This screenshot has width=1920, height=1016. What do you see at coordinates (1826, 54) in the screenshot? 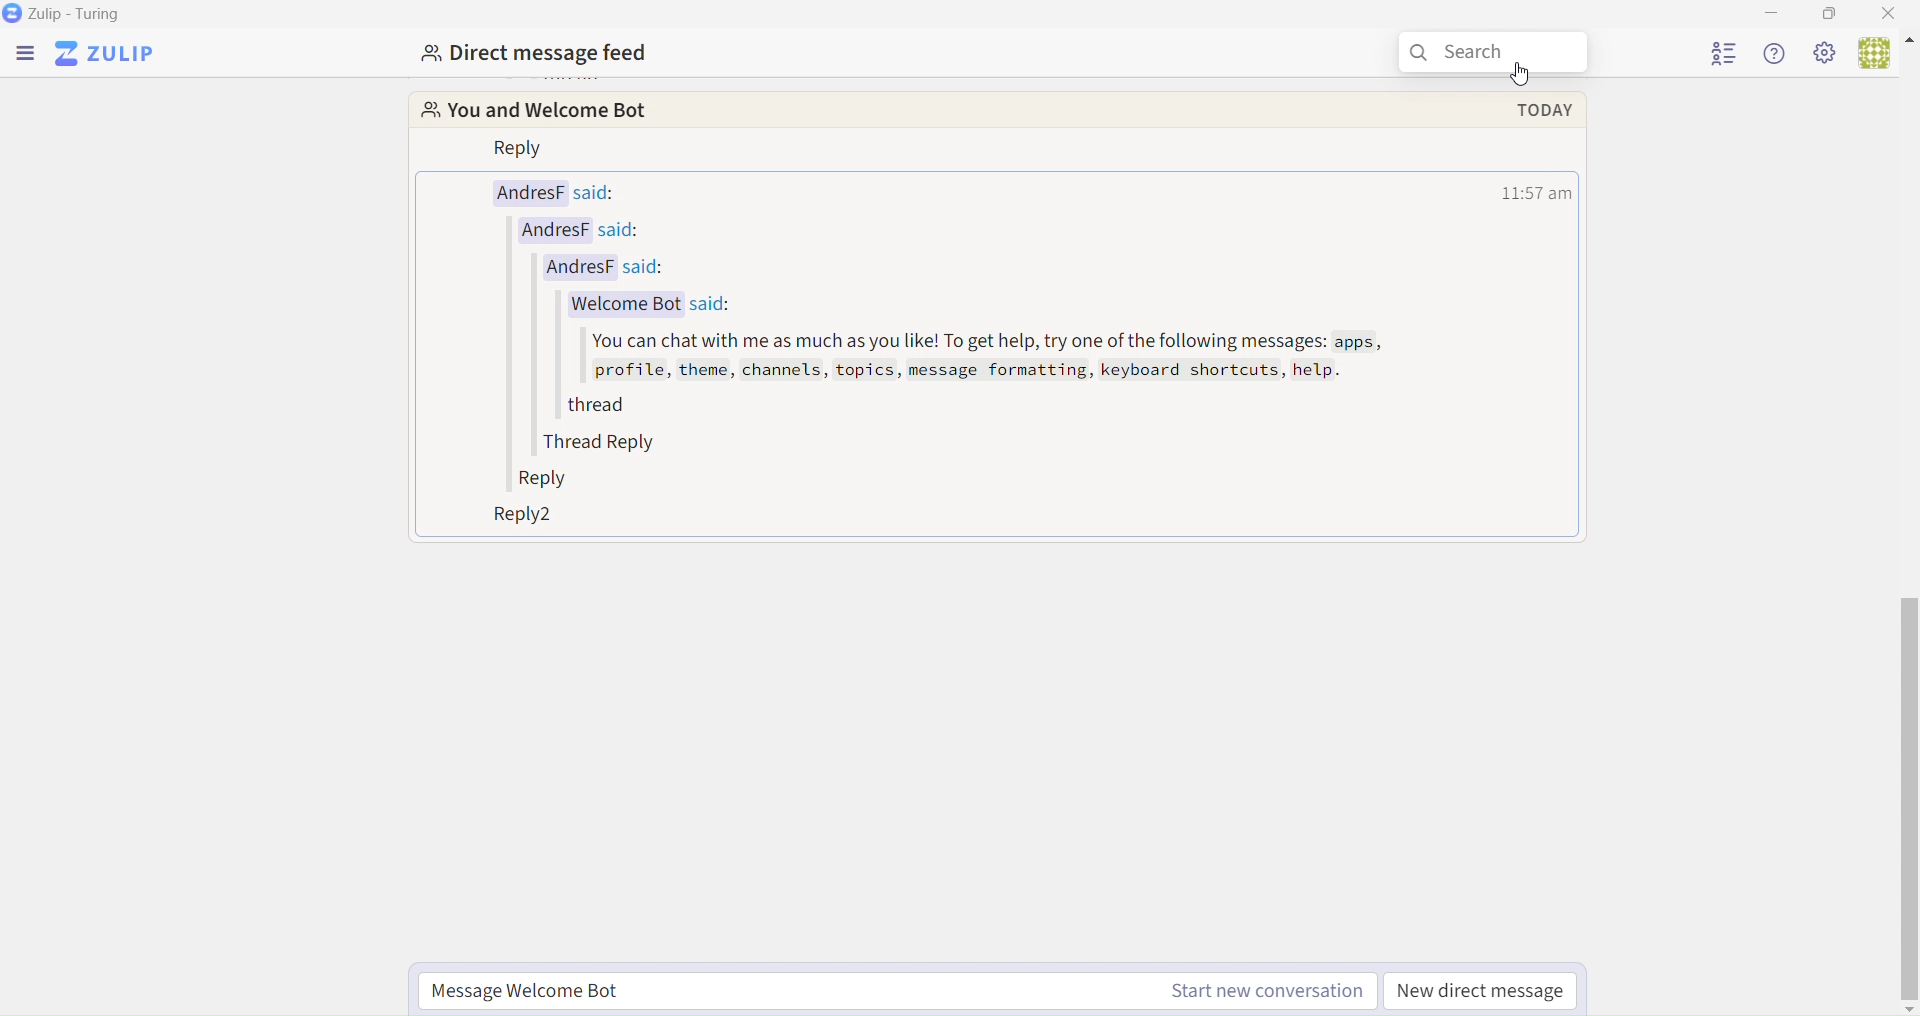
I see `Settings` at bounding box center [1826, 54].